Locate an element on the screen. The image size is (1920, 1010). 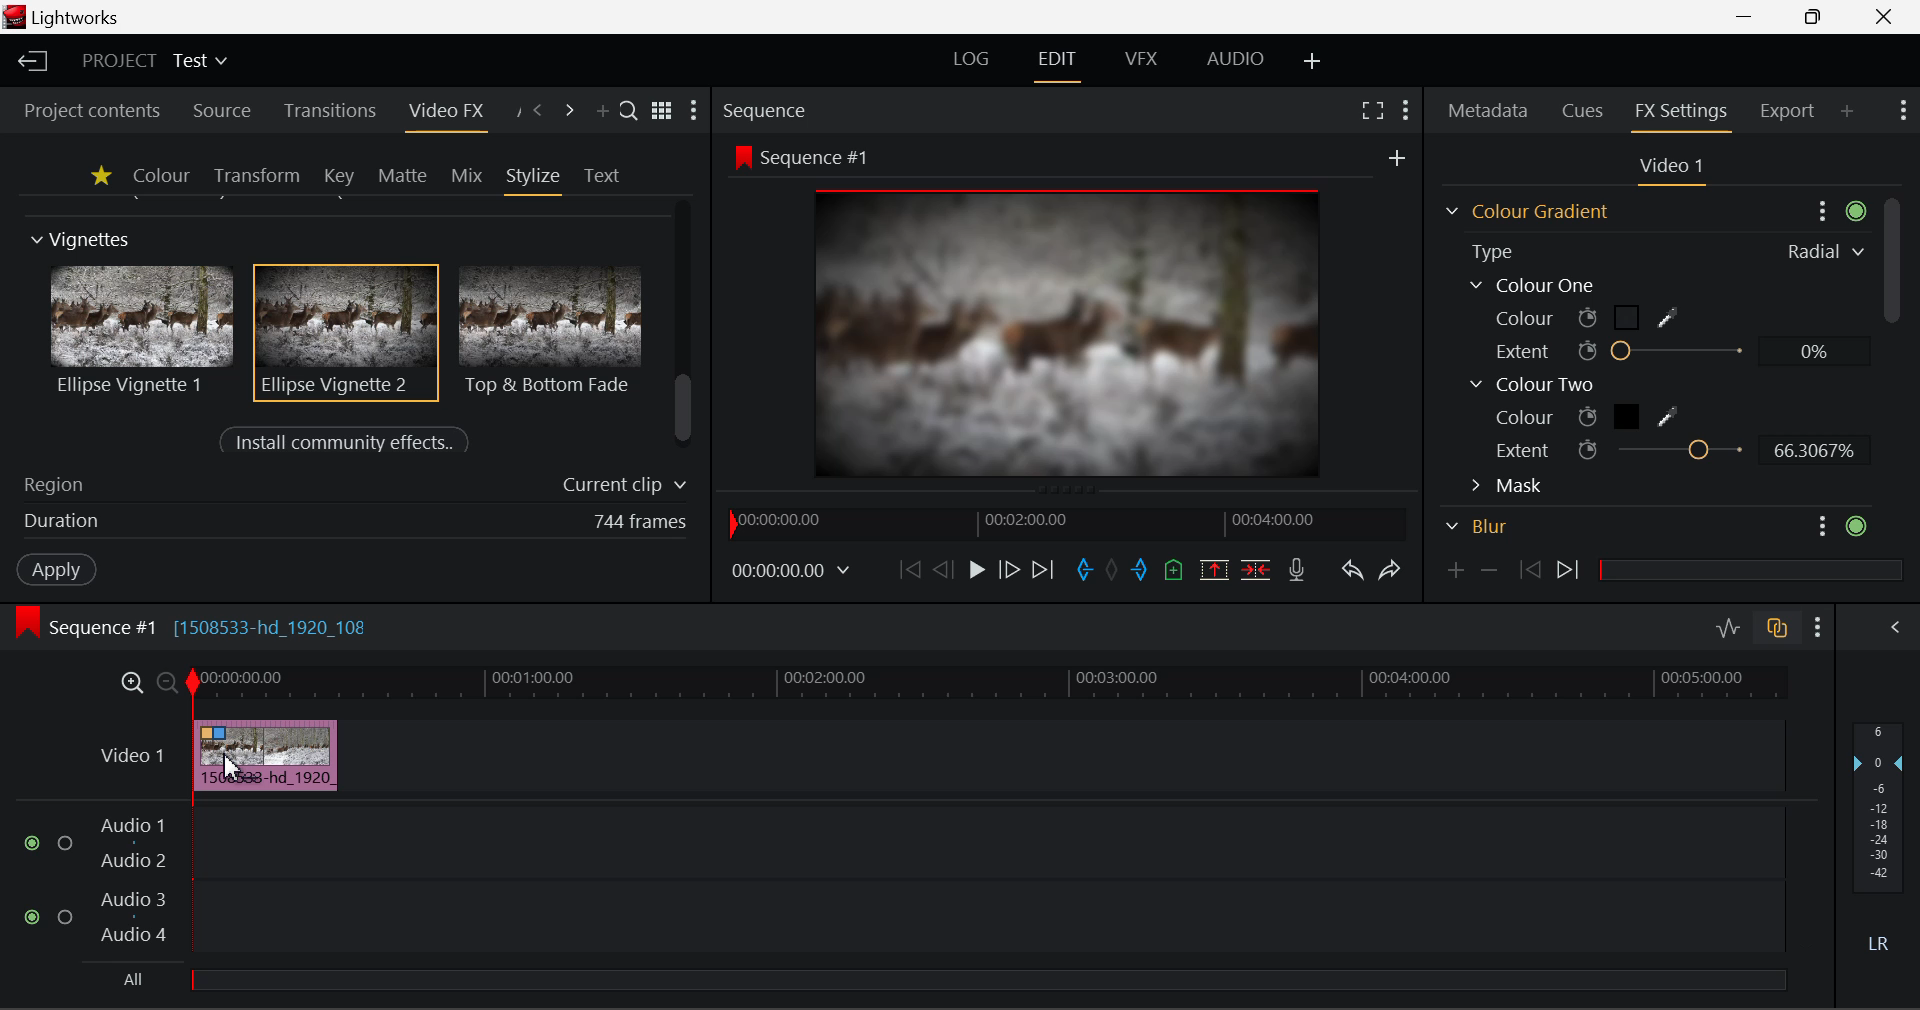
Colour  is located at coordinates (1591, 317).